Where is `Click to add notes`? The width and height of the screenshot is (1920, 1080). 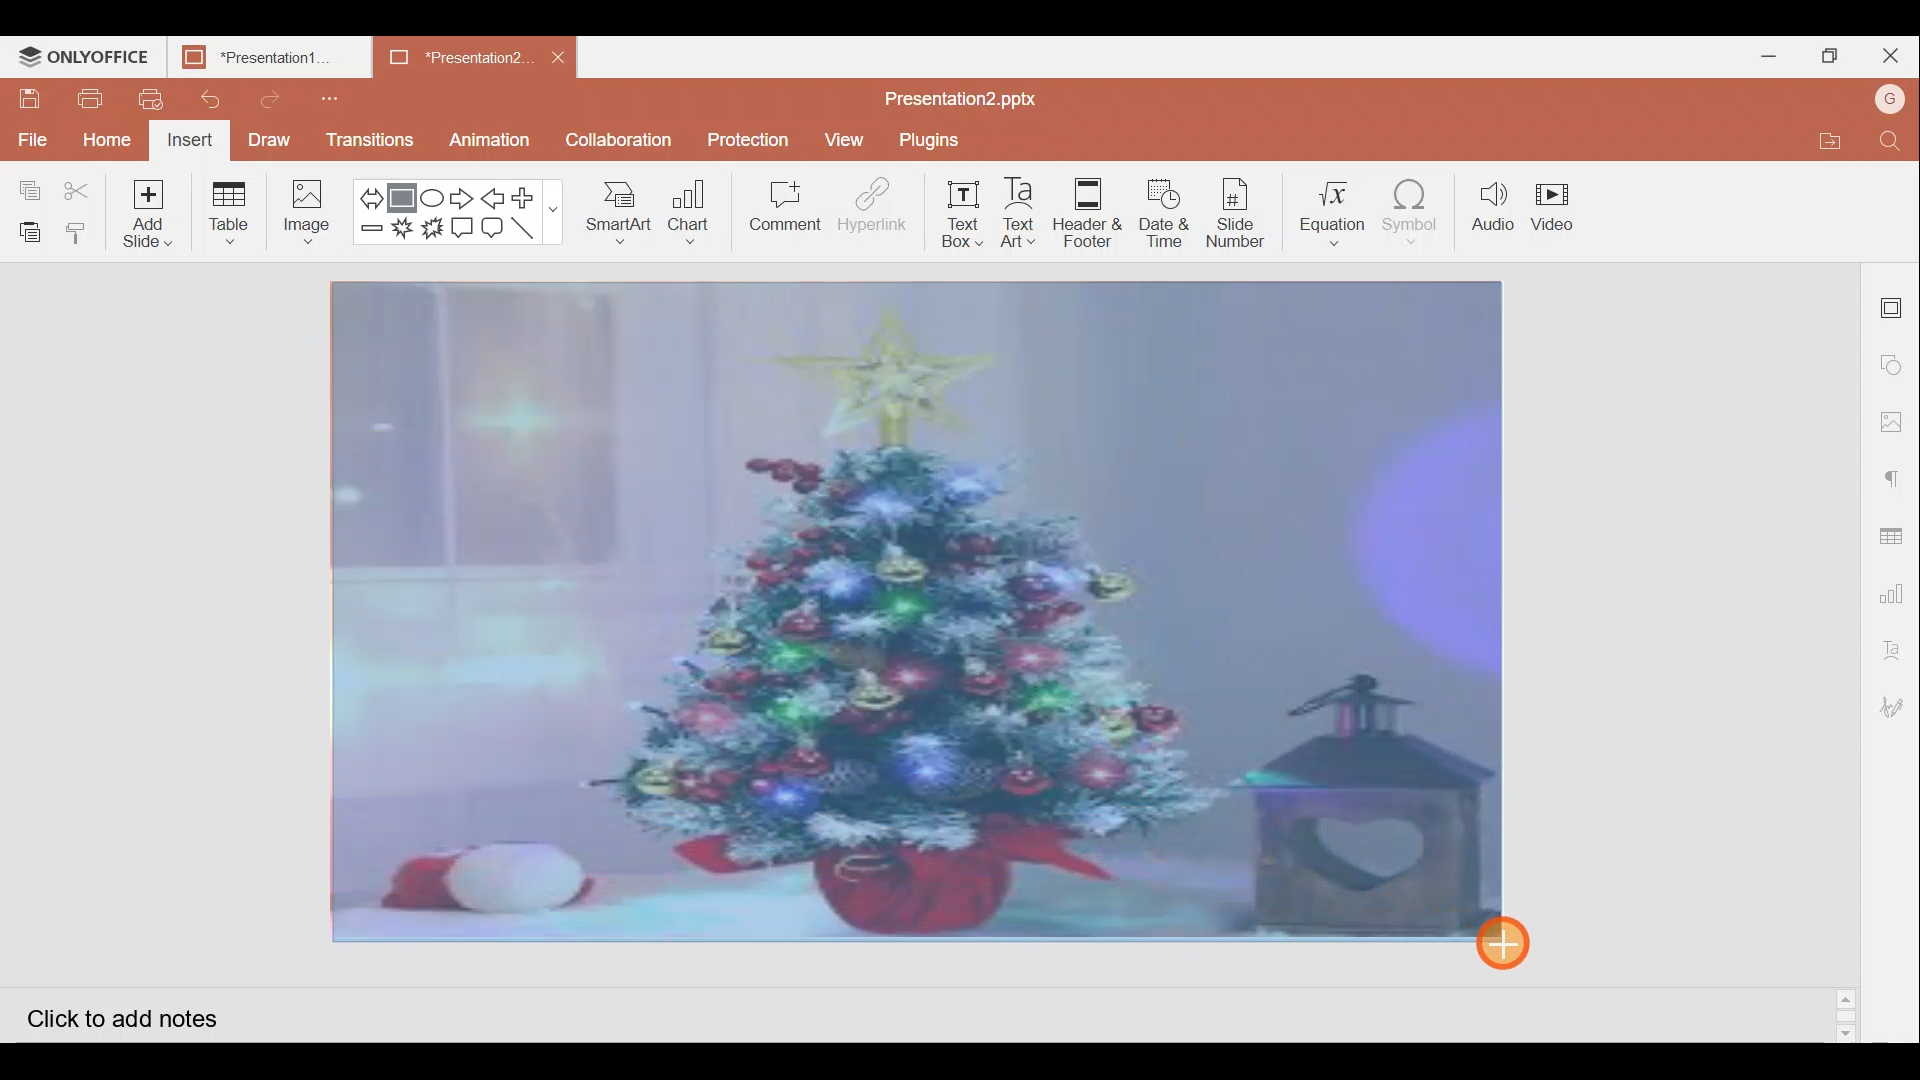 Click to add notes is located at coordinates (137, 1012).